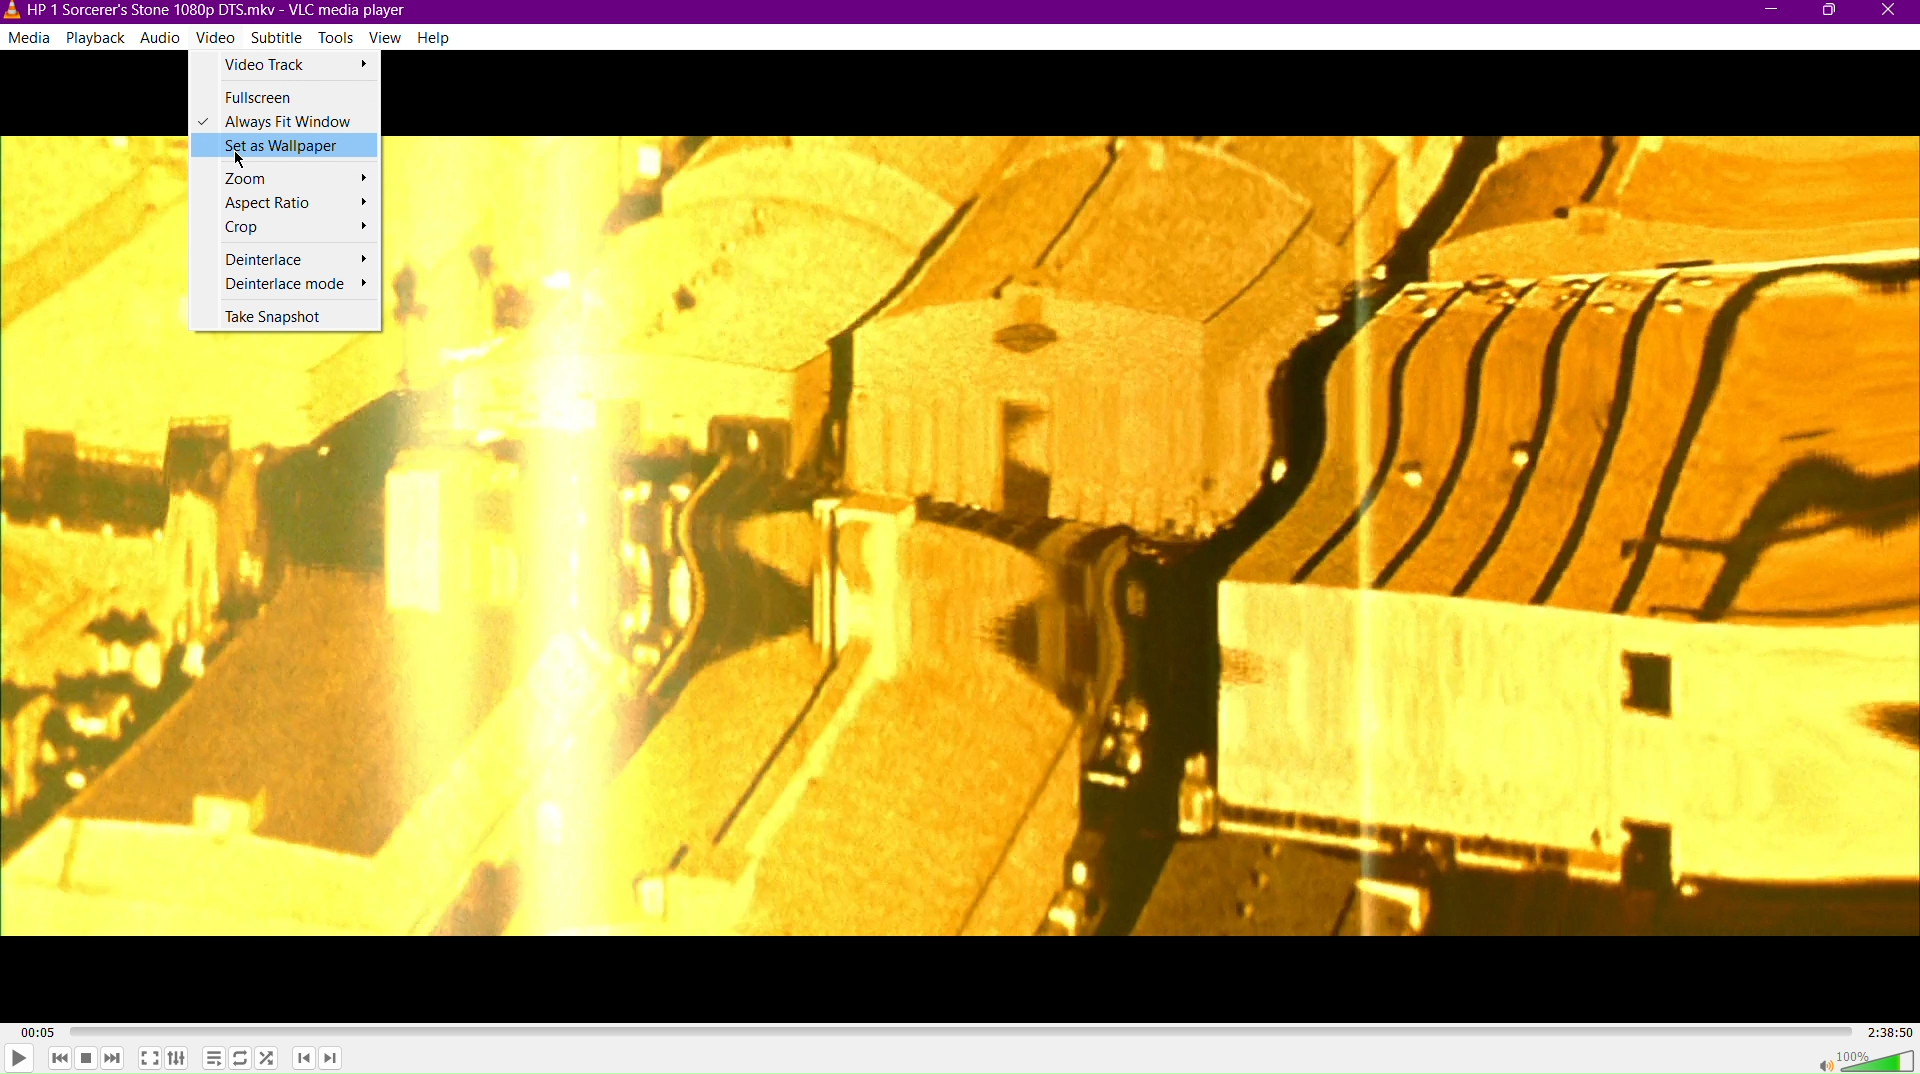 The height and width of the screenshot is (1074, 1920). I want to click on Media, so click(30, 40).